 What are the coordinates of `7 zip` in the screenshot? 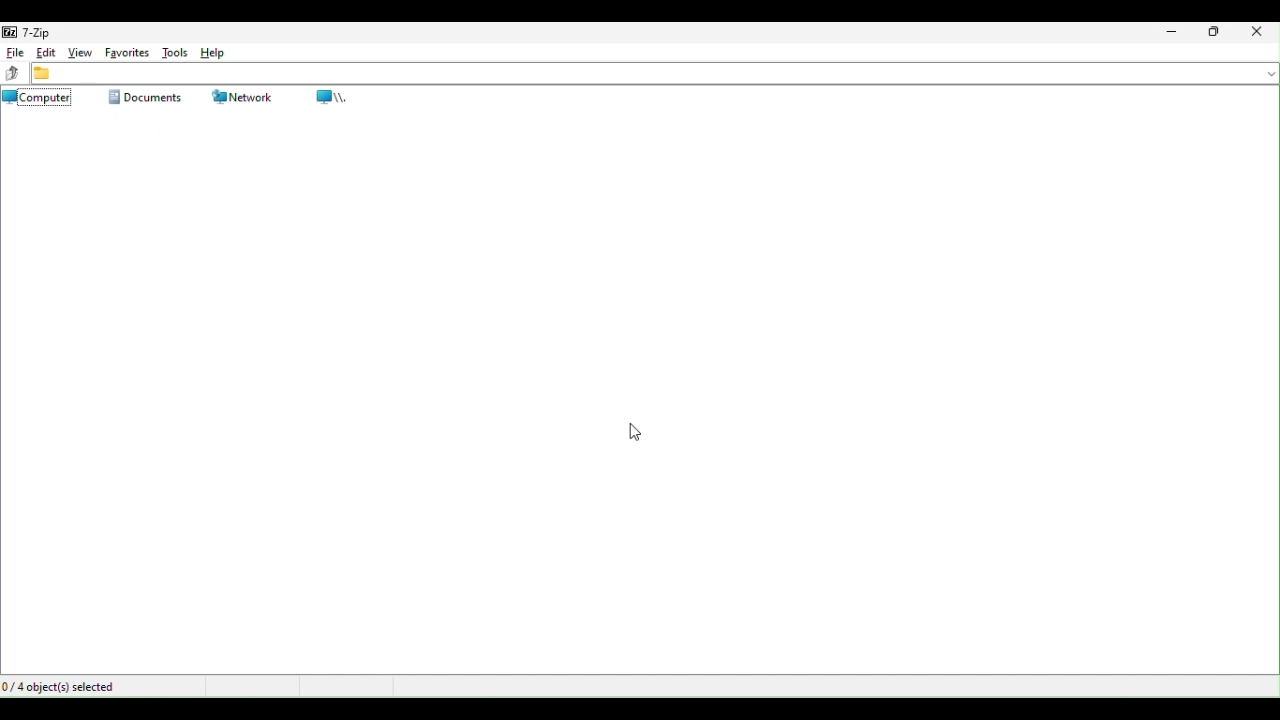 It's located at (35, 31).